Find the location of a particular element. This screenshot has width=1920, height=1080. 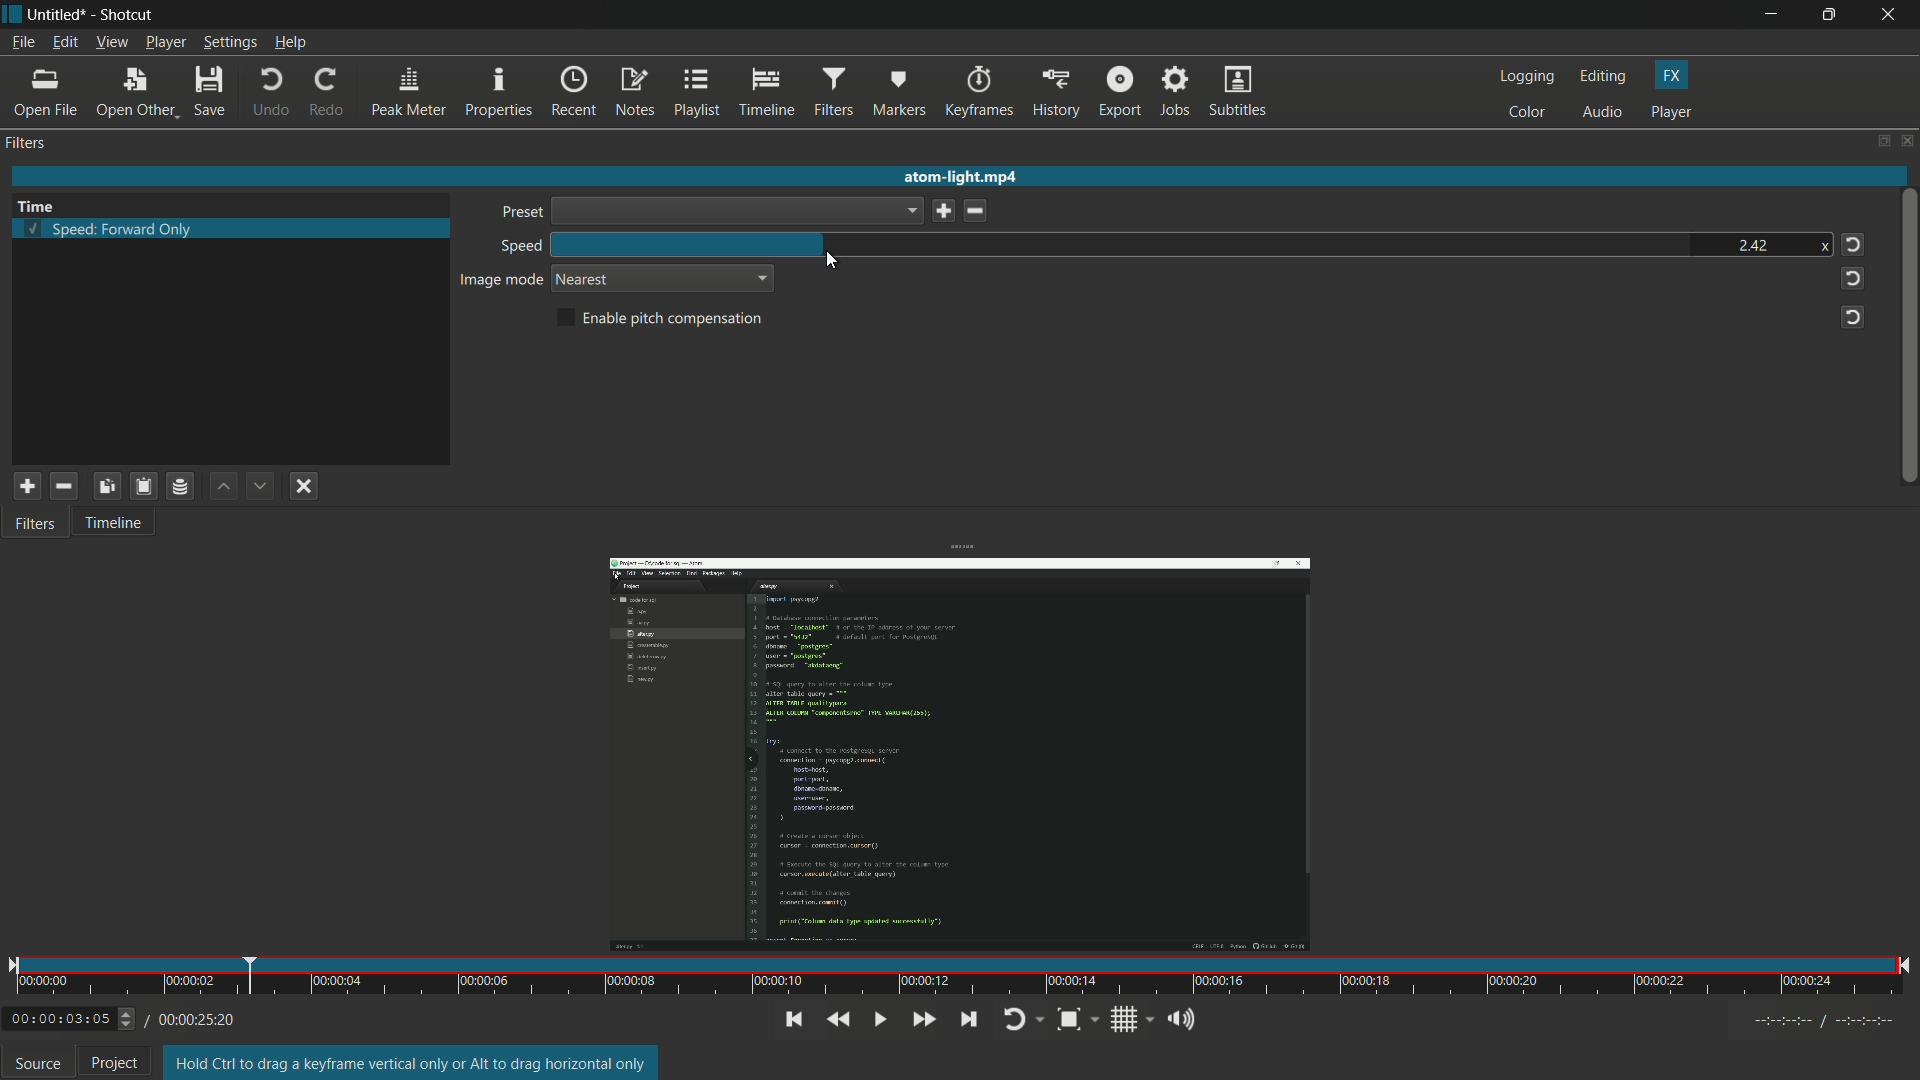

copy checked filter is located at coordinates (106, 487).